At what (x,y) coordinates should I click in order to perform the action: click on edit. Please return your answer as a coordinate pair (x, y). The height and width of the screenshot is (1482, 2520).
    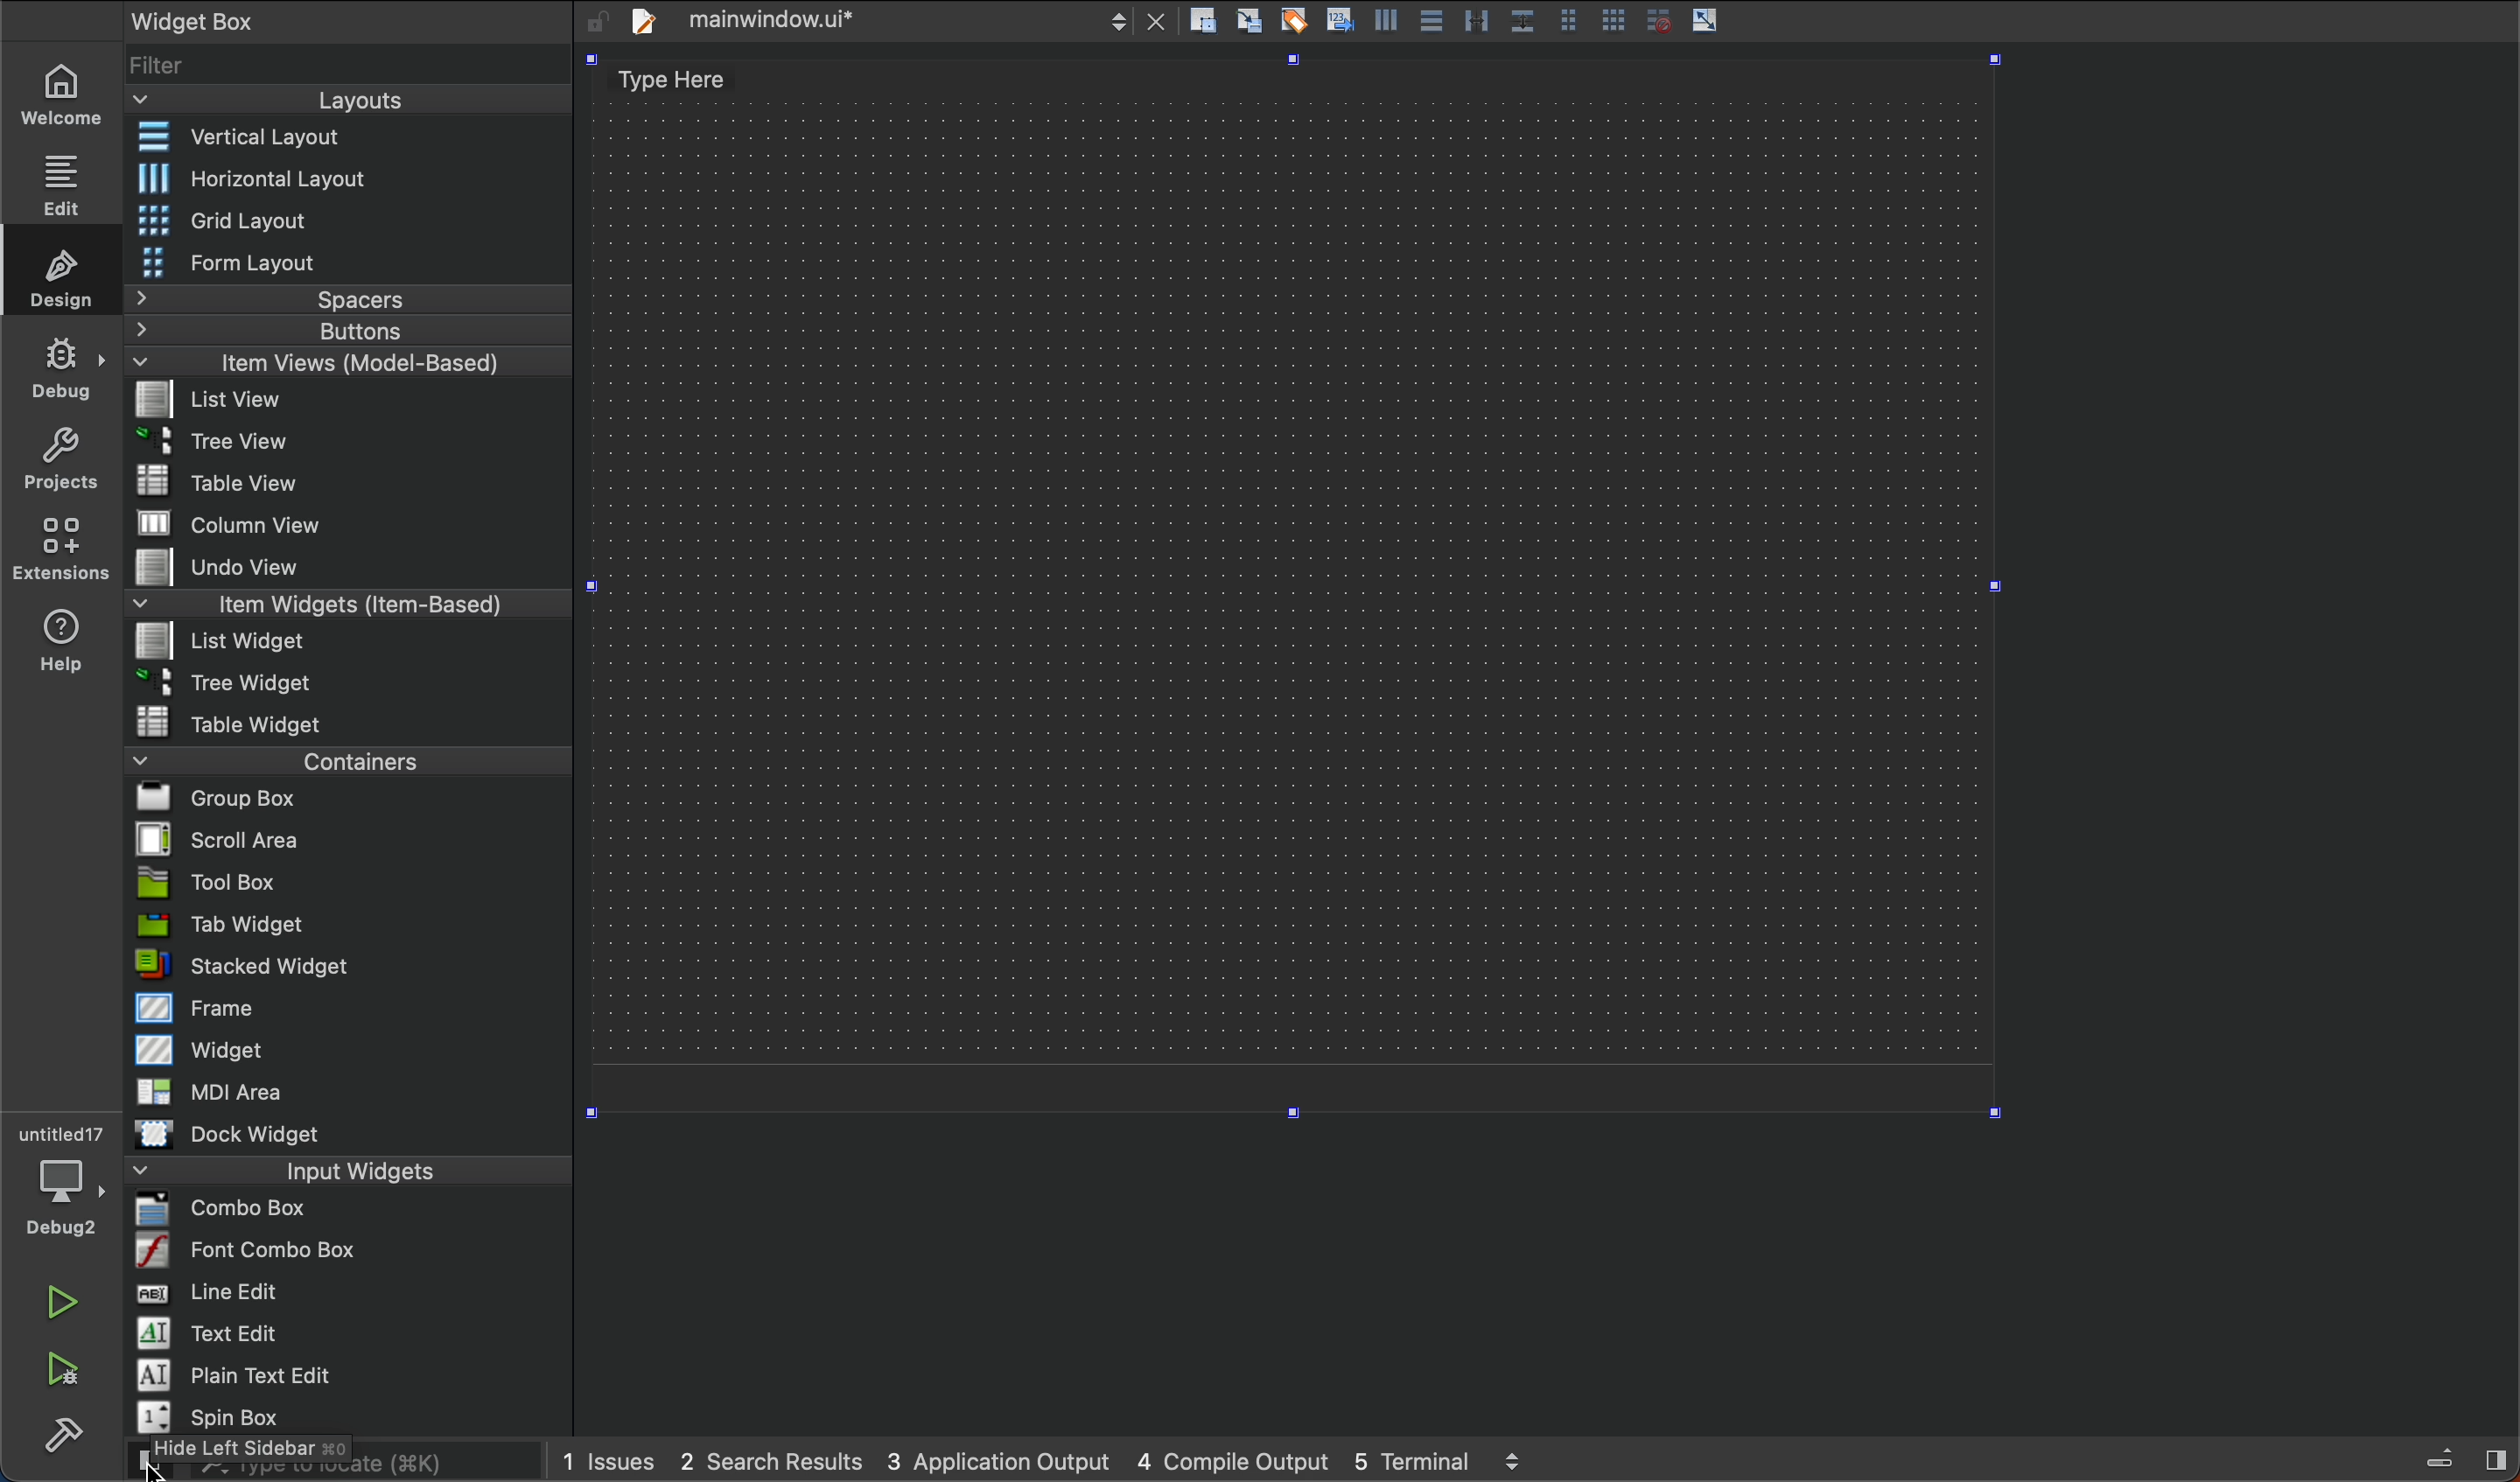
    Looking at the image, I should click on (61, 184).